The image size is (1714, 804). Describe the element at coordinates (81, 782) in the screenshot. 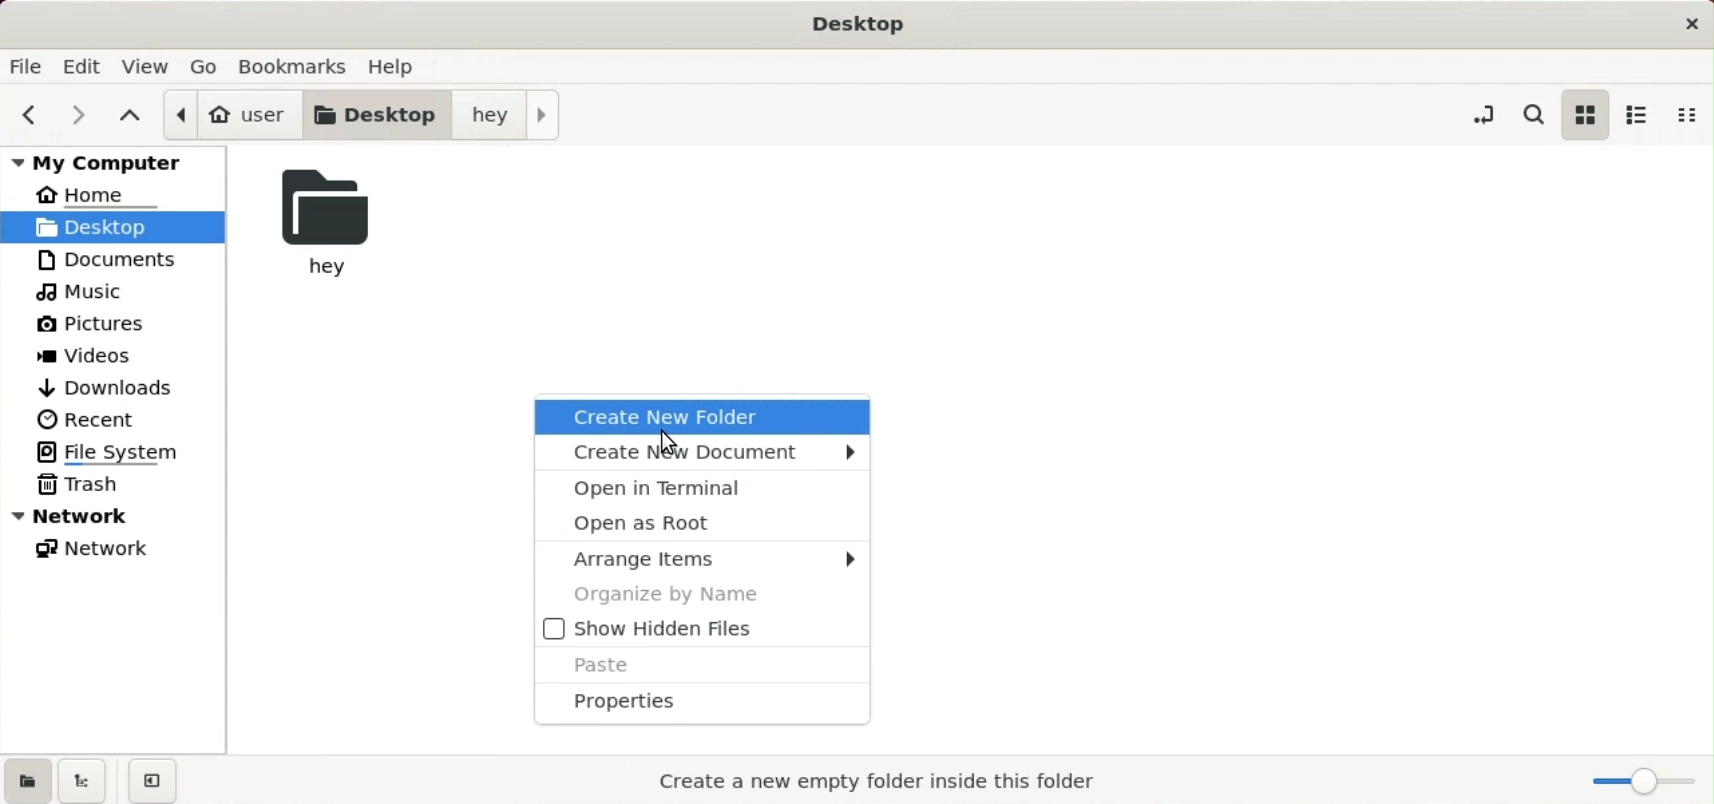

I see `show treeview` at that location.